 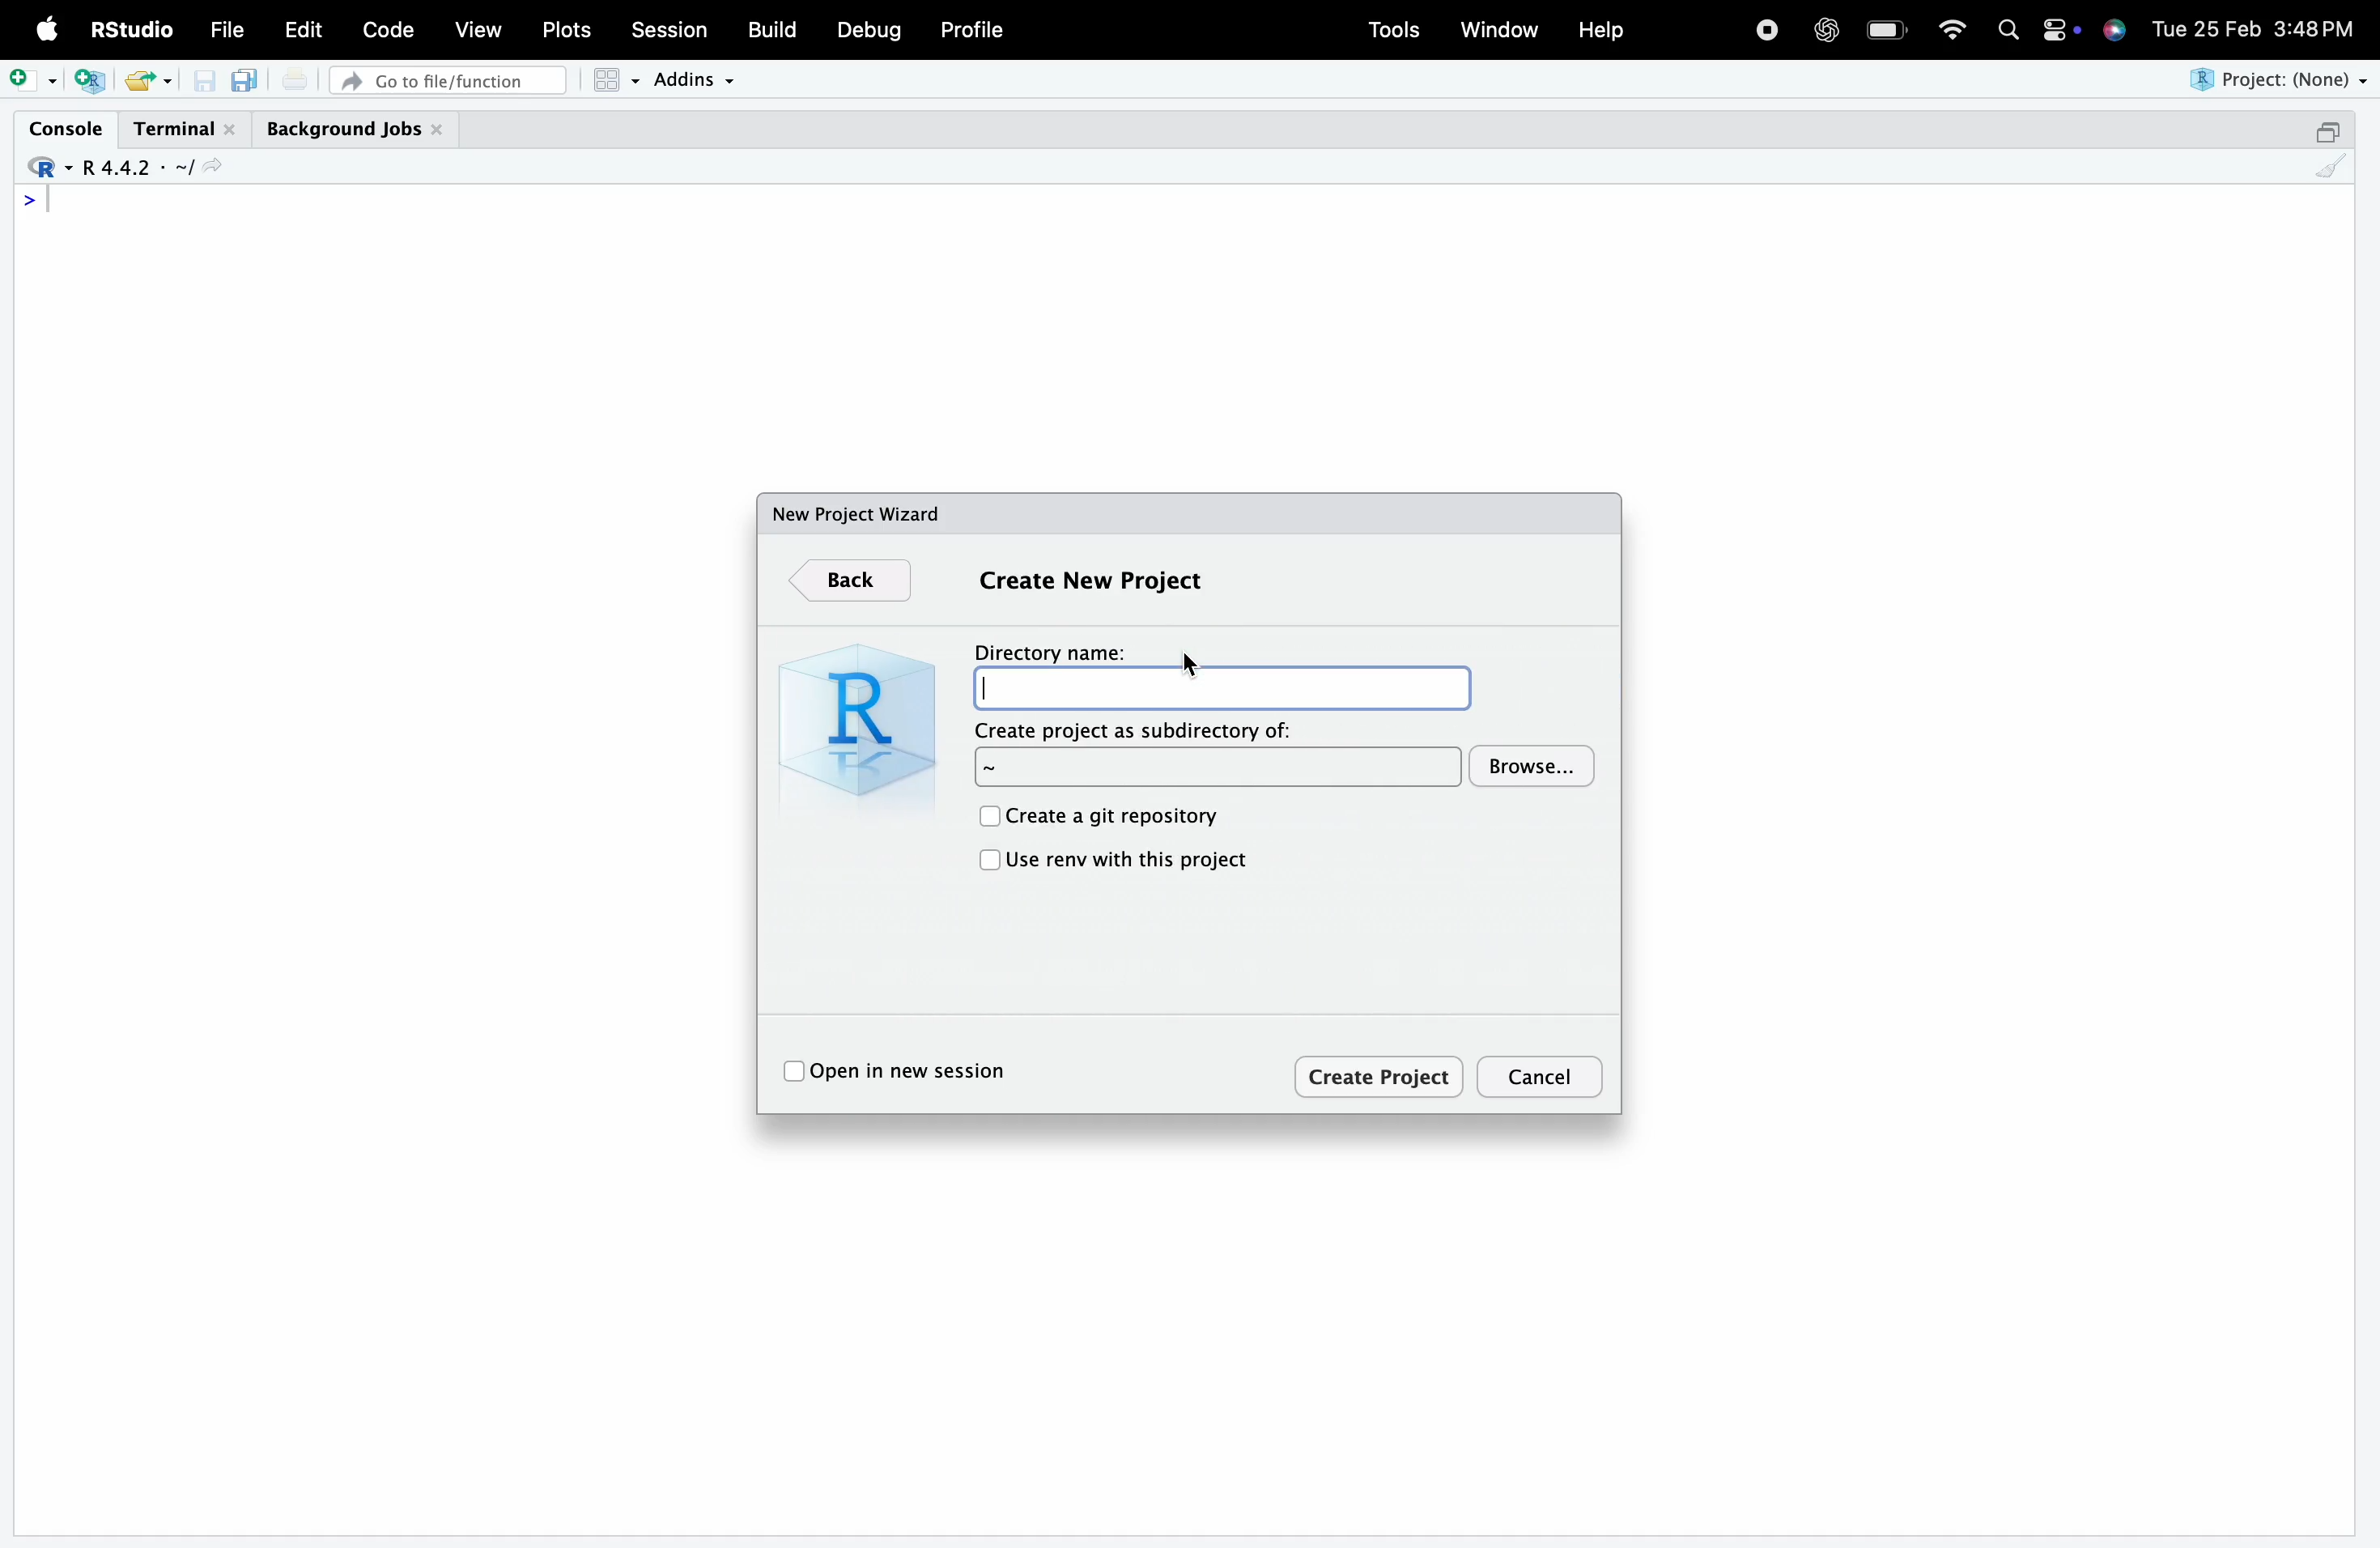 I want to click on Browse..., so click(x=1533, y=766).